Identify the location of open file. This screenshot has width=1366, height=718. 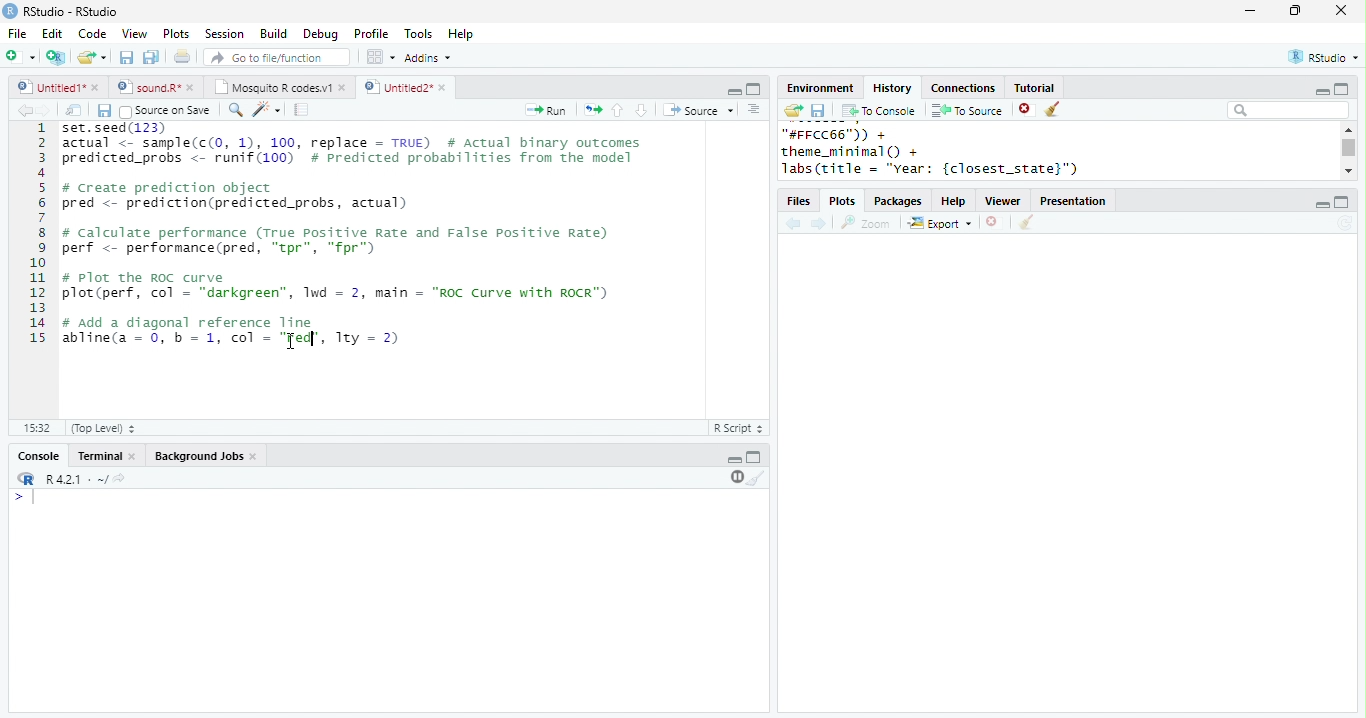
(92, 57).